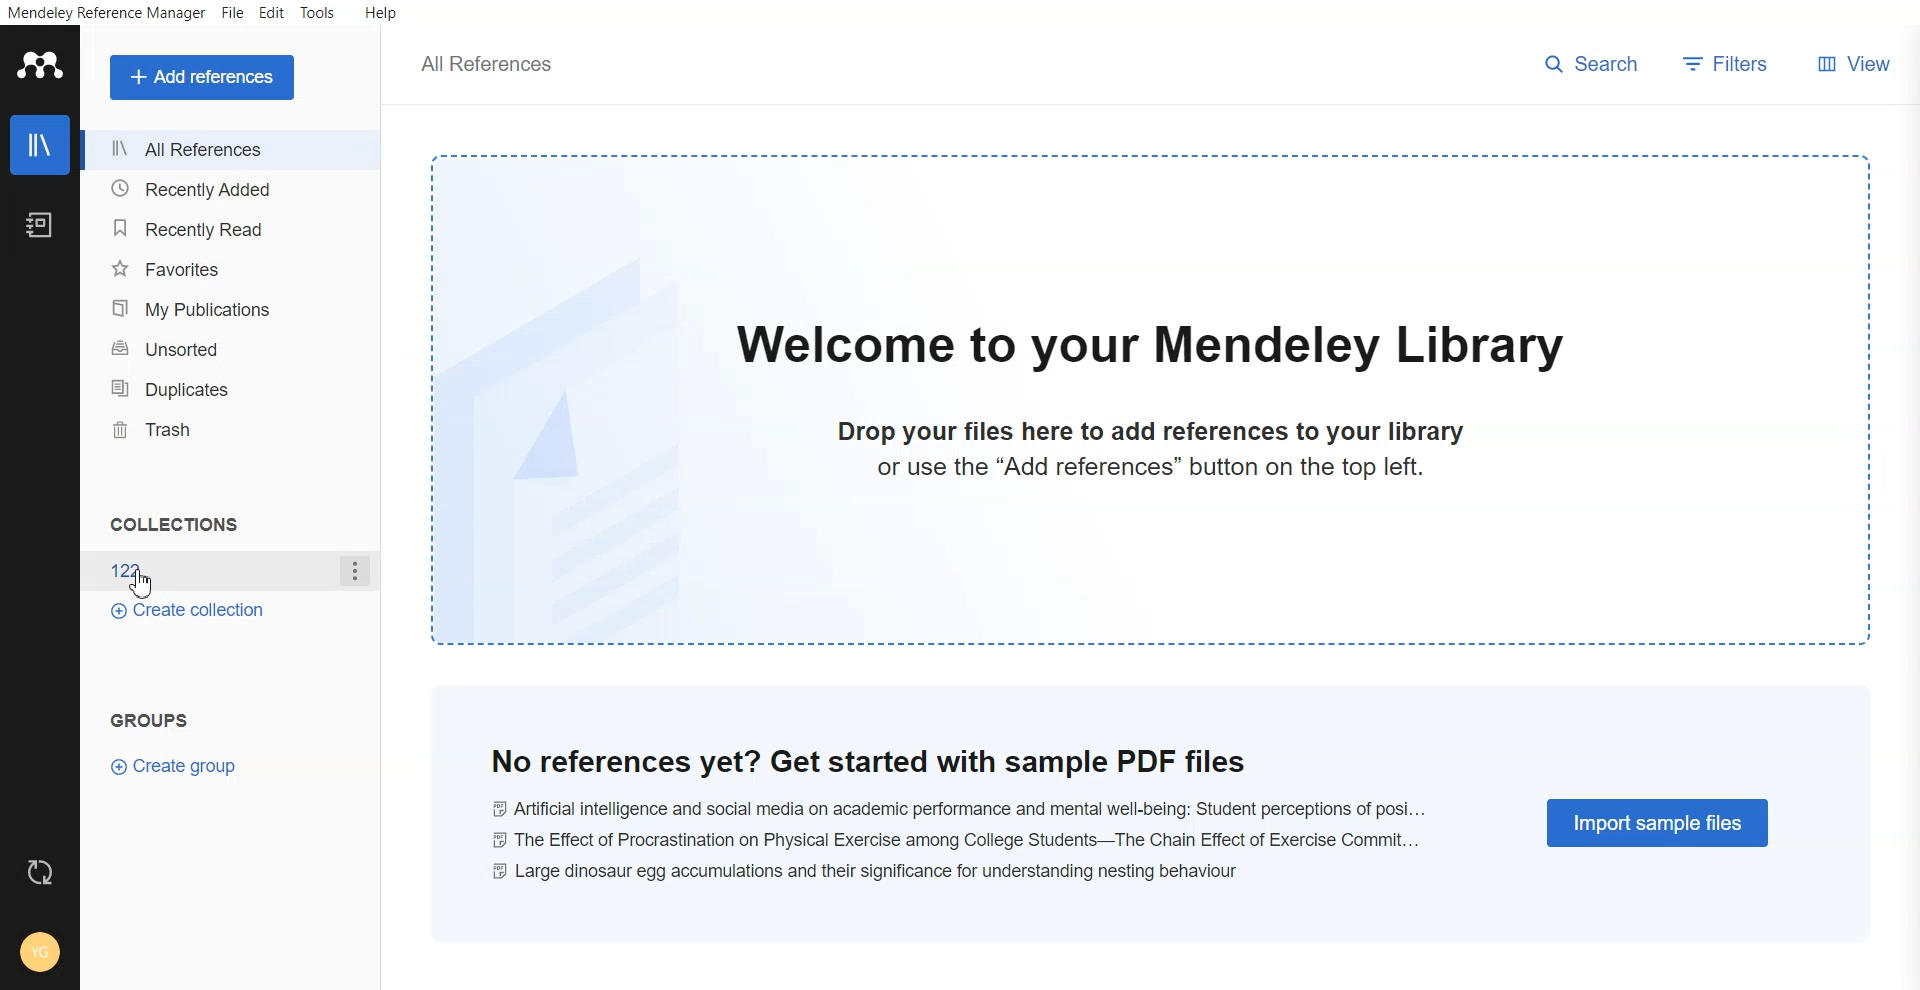 This screenshot has width=1920, height=990. Describe the element at coordinates (1150, 346) in the screenshot. I see `welcome to our mendeley library` at that location.